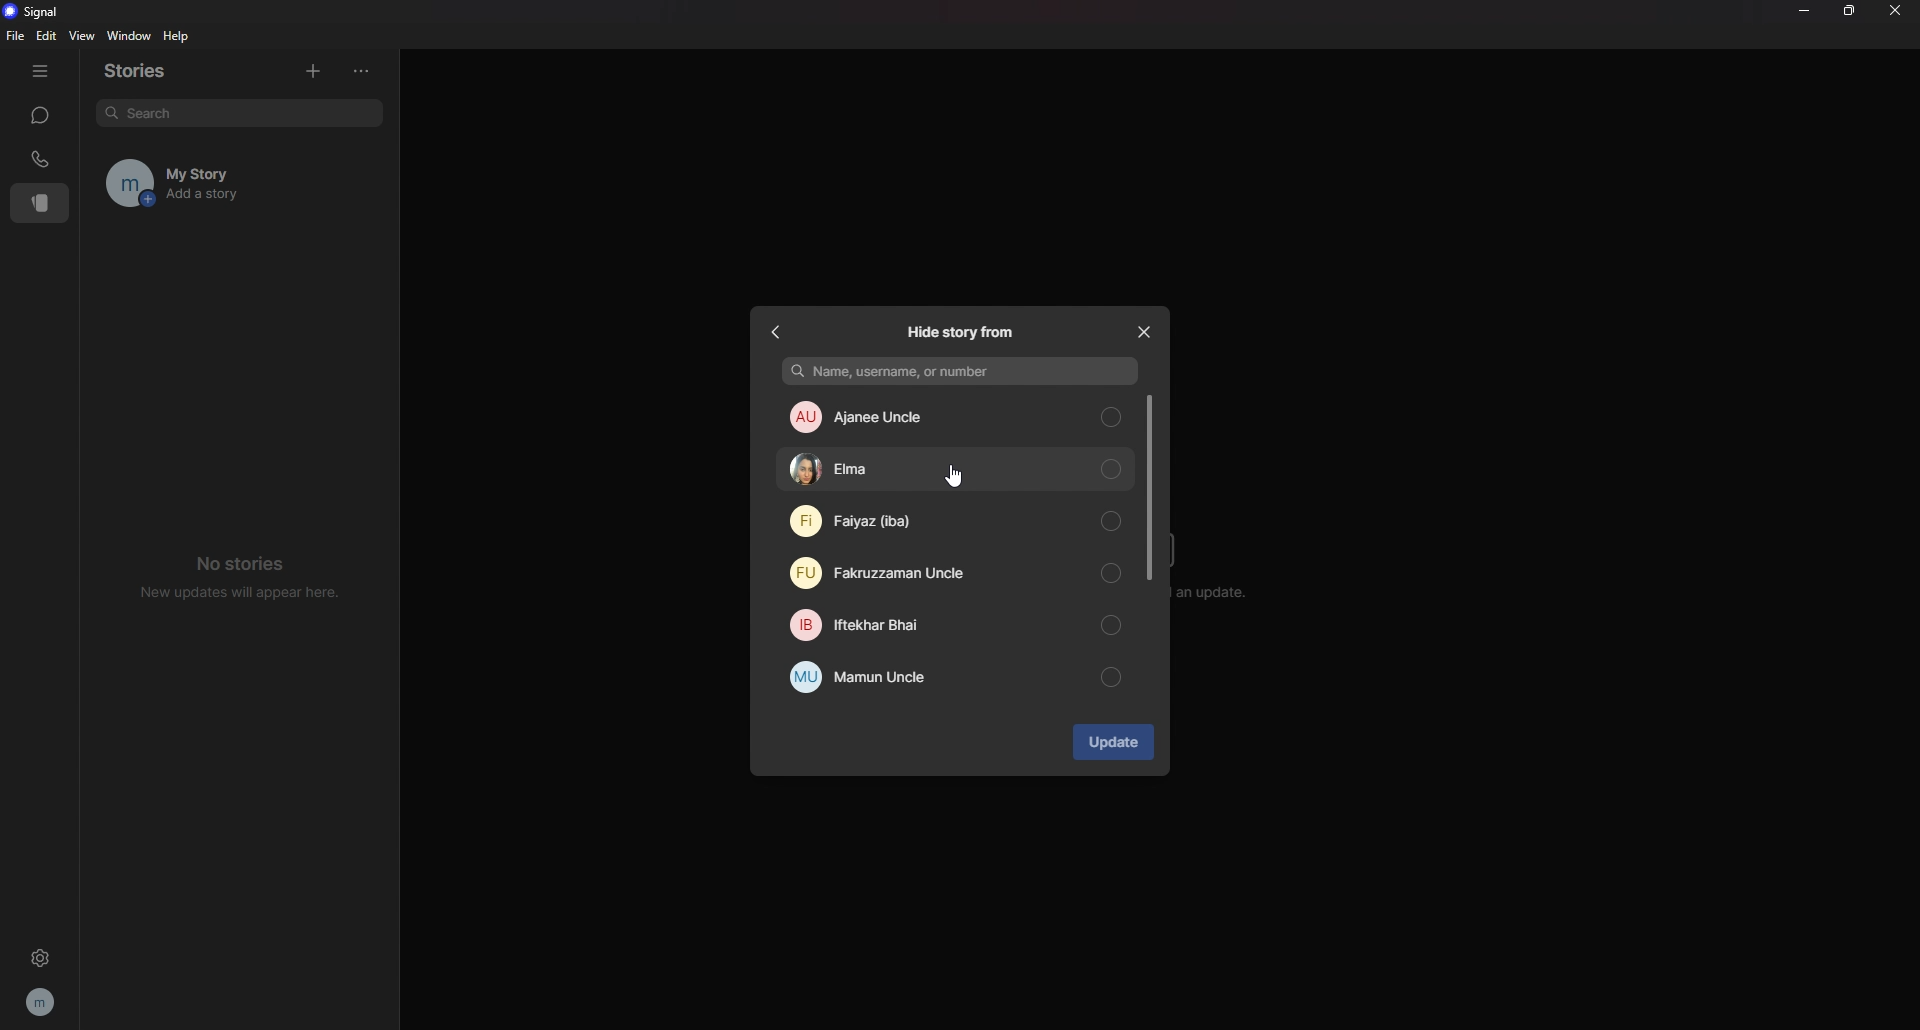 This screenshot has height=1030, width=1920. What do you see at coordinates (1112, 742) in the screenshot?
I see `update` at bounding box center [1112, 742].